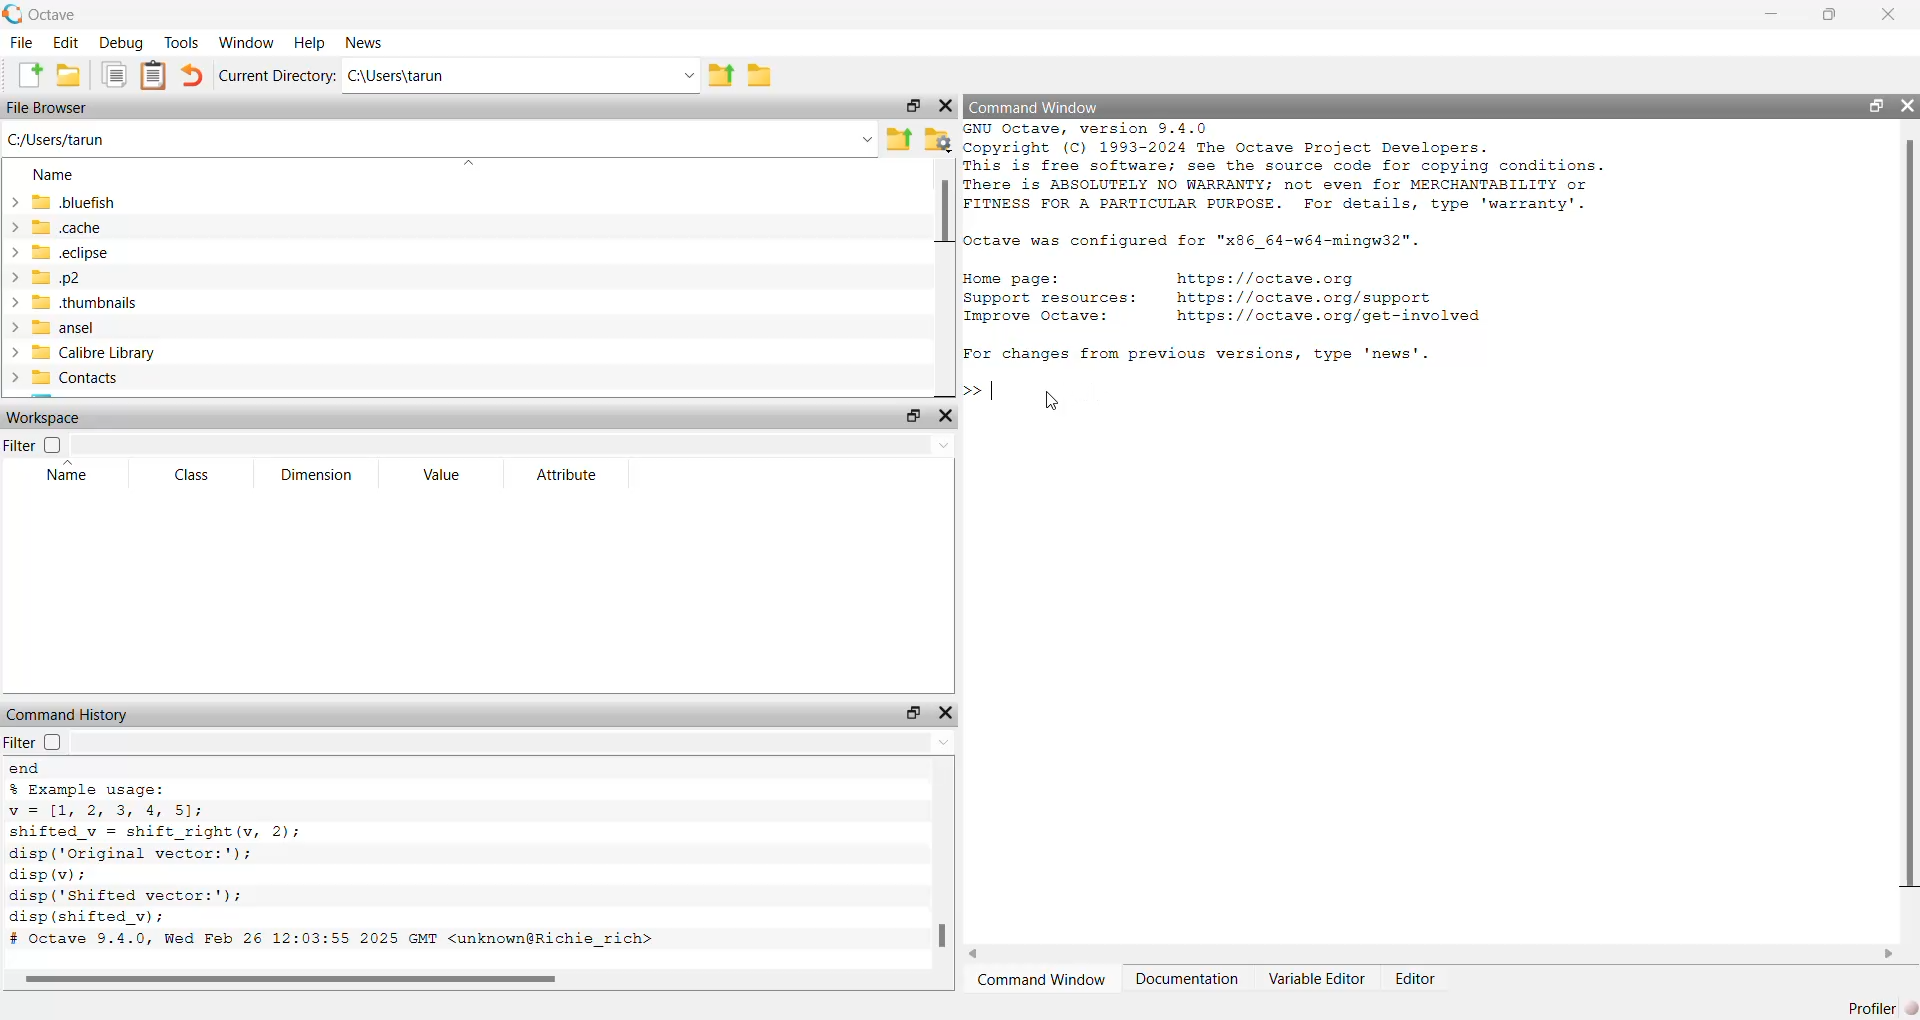 This screenshot has height=1020, width=1920. Describe the element at coordinates (1046, 981) in the screenshot. I see `command window` at that location.